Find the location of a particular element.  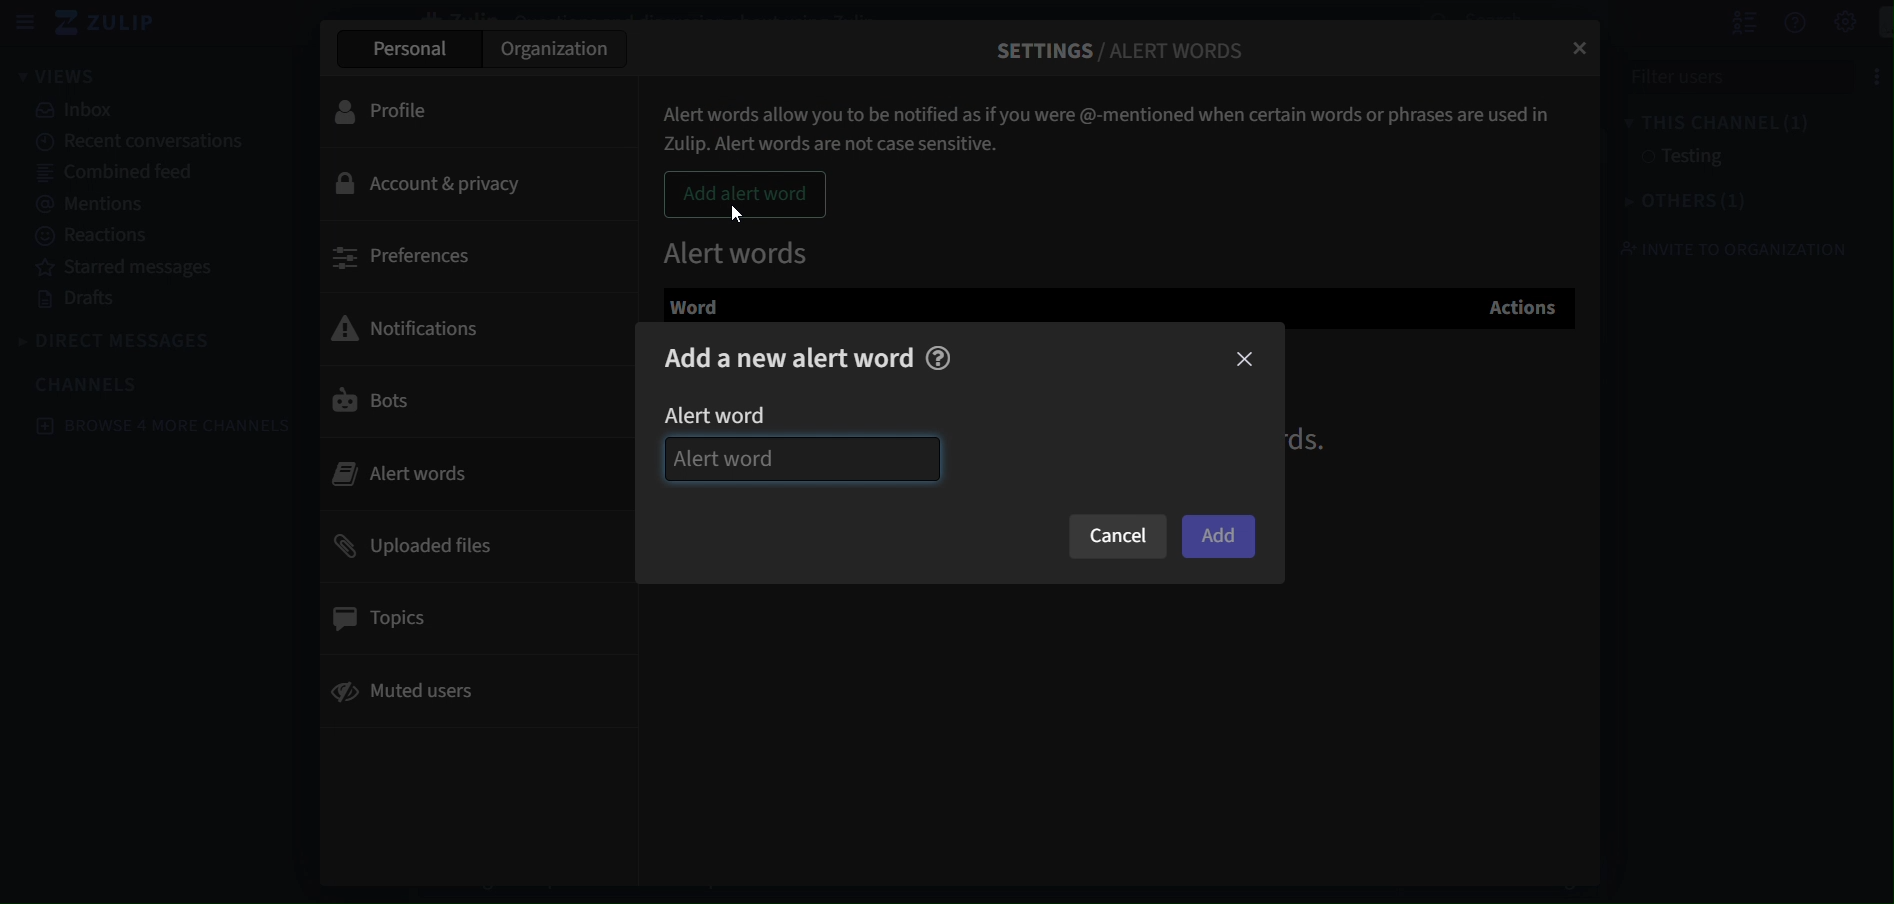

bots is located at coordinates (374, 406).